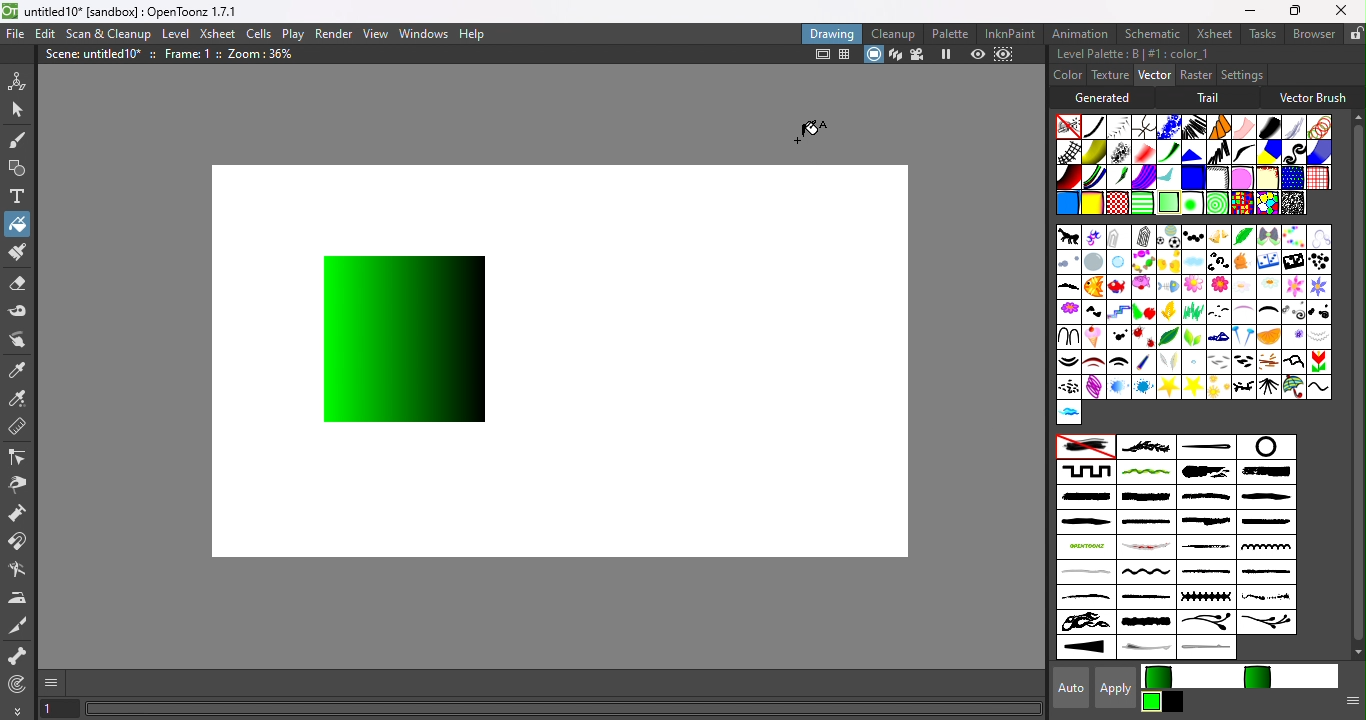 The width and height of the screenshot is (1366, 720). Describe the element at coordinates (258, 35) in the screenshot. I see `Cells` at that location.